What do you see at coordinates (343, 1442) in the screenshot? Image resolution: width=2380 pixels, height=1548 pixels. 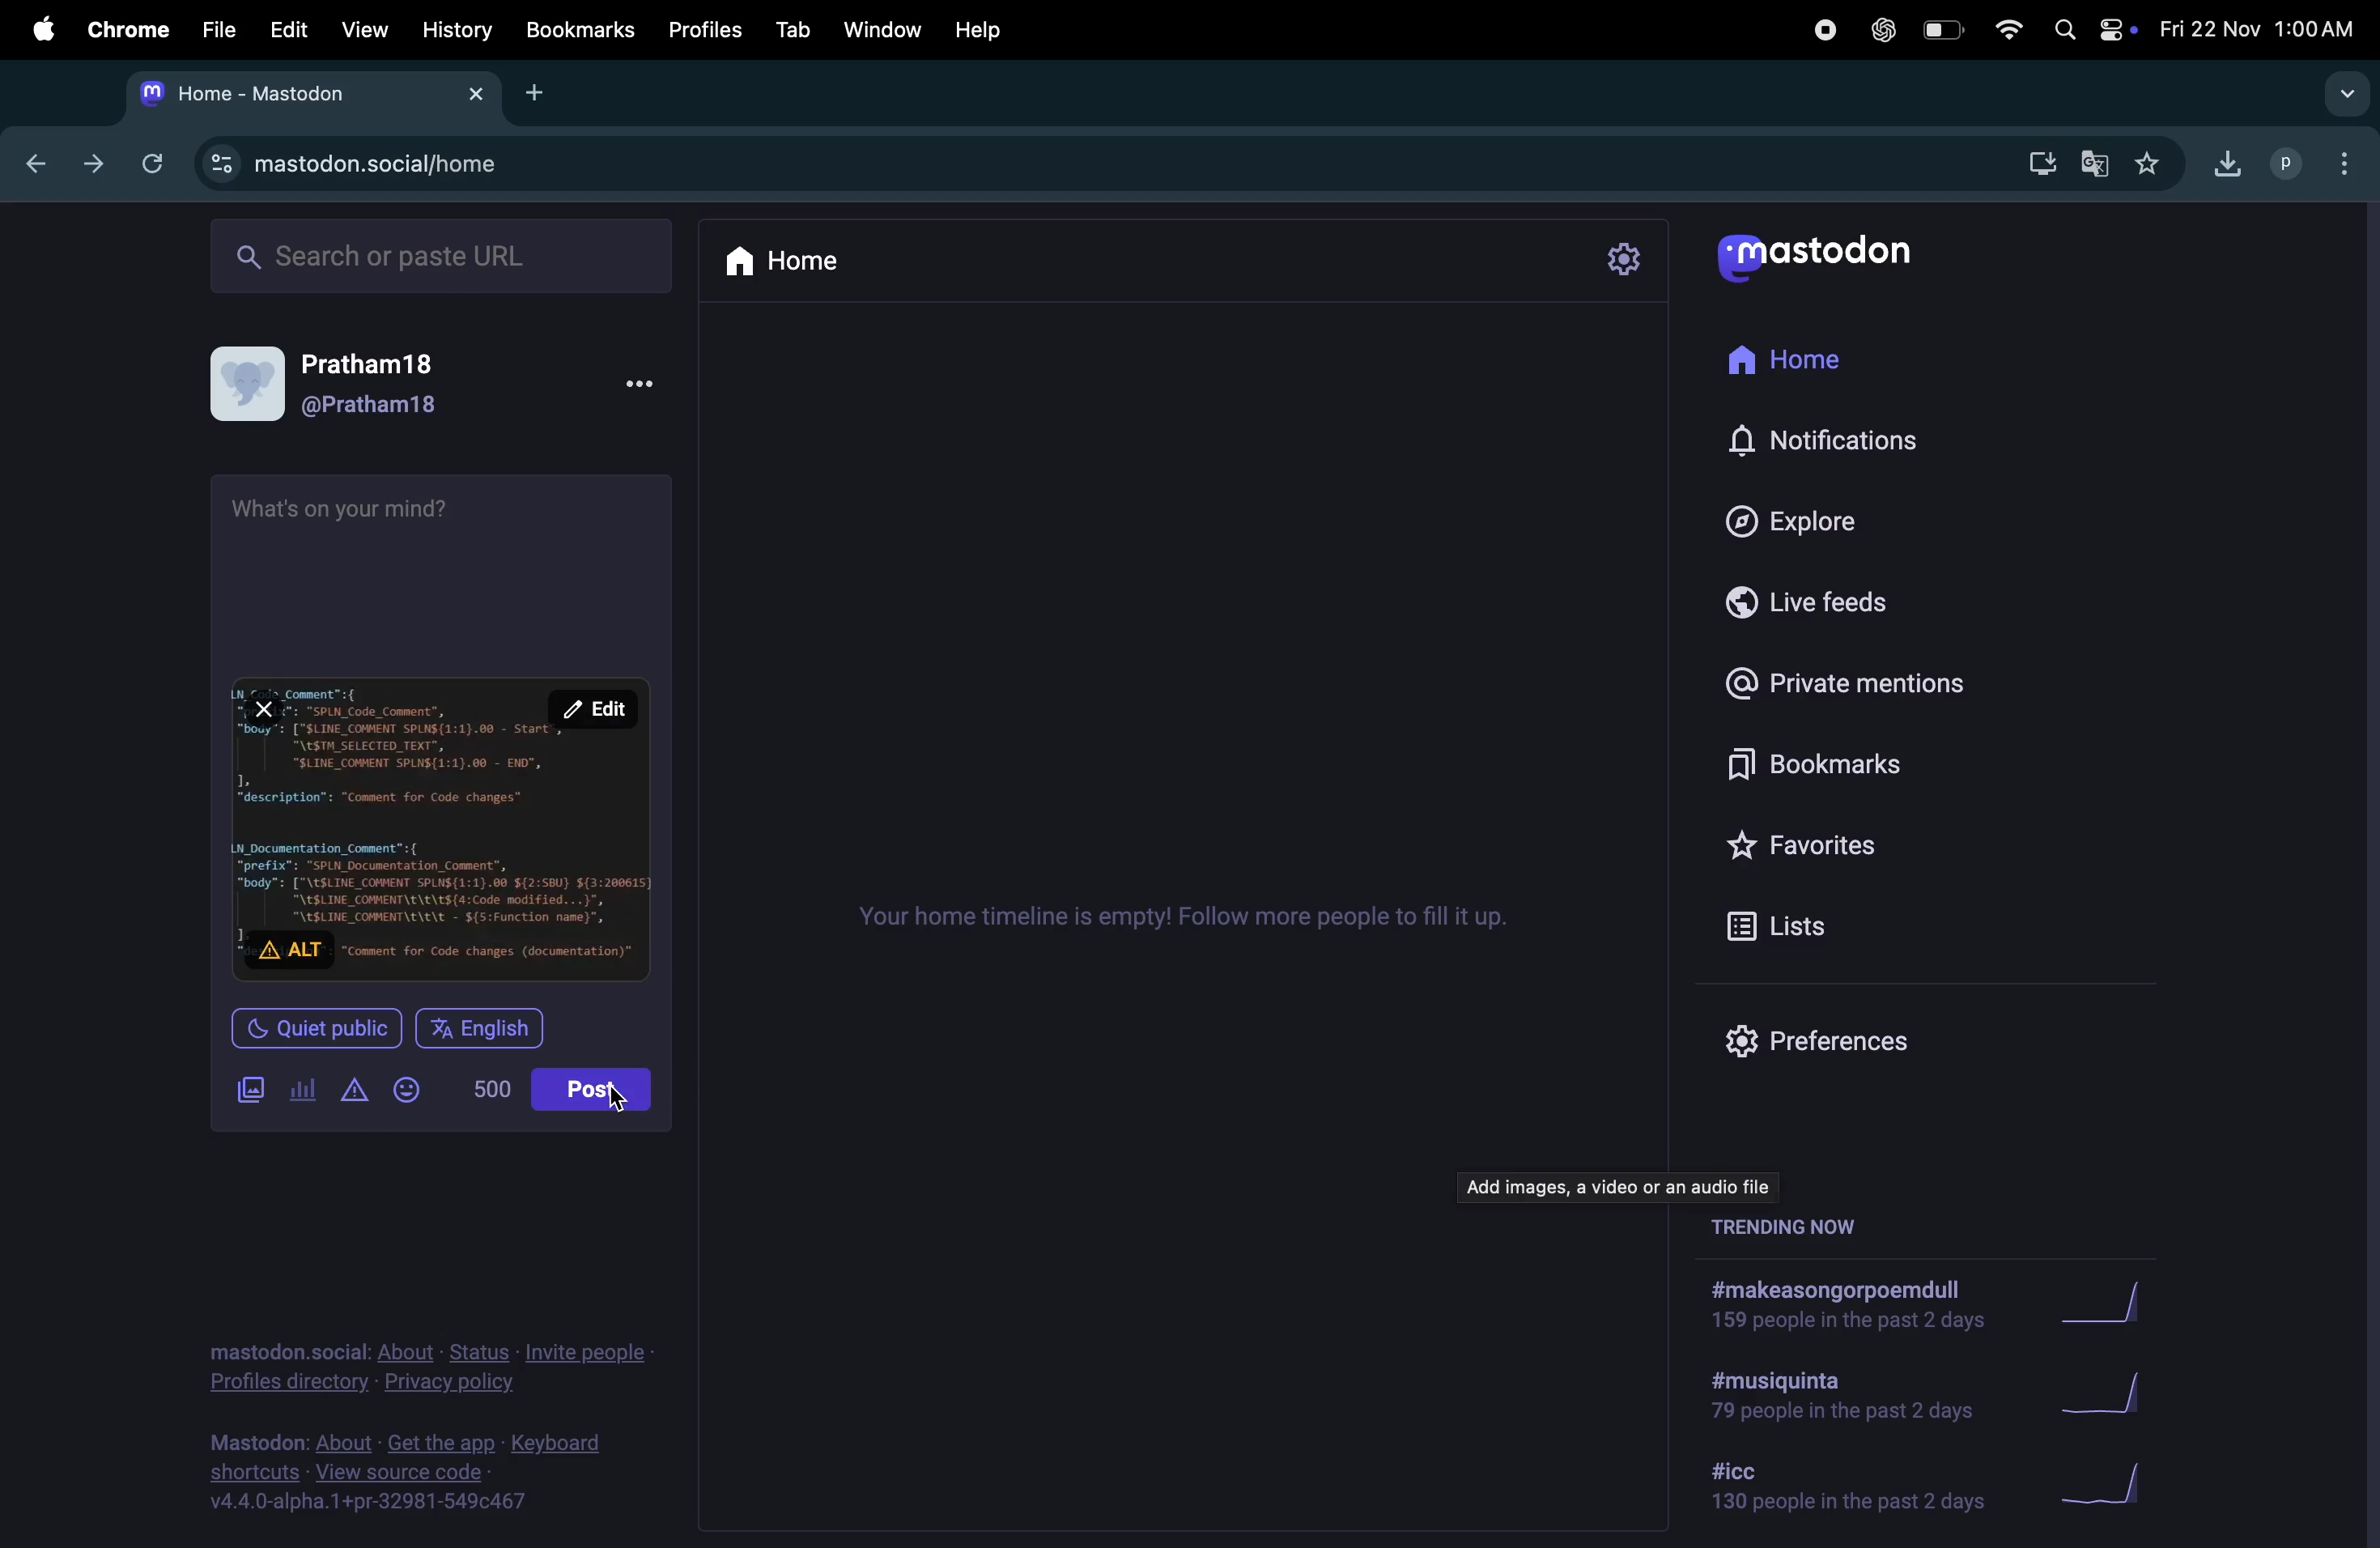 I see `about` at bounding box center [343, 1442].